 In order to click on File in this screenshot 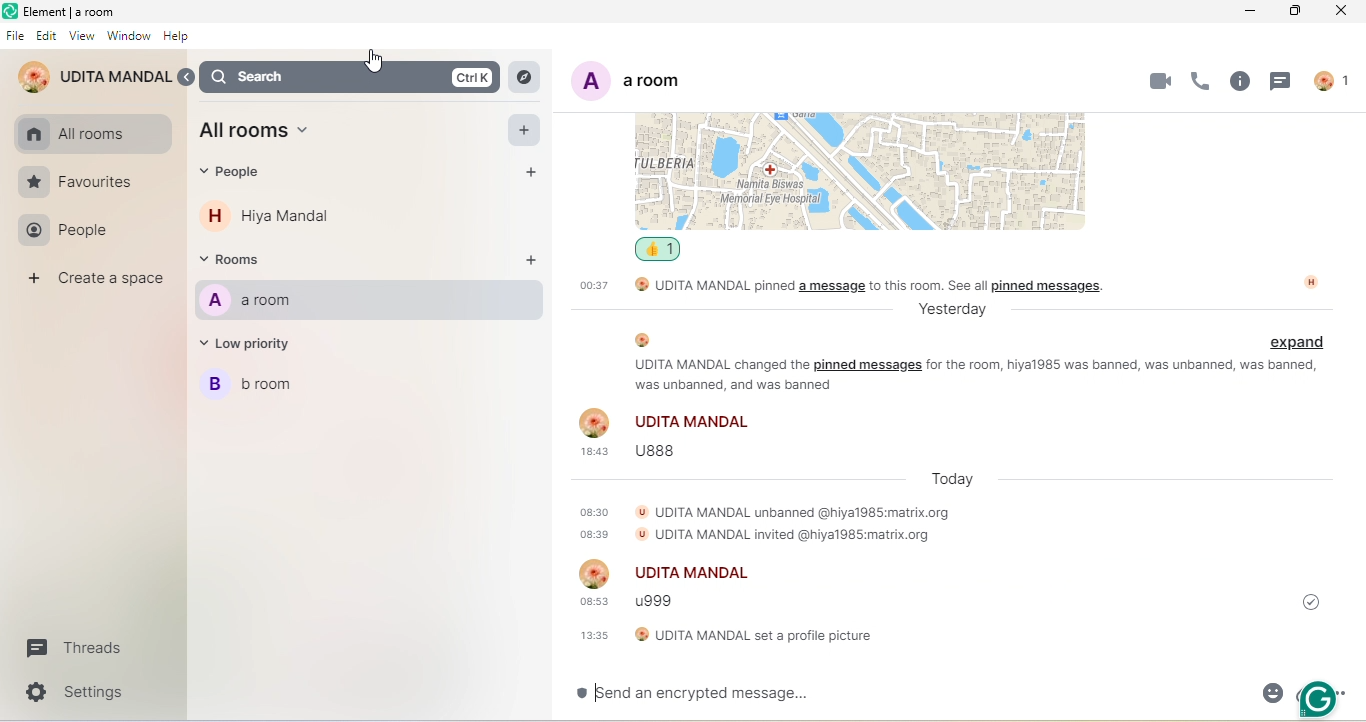, I will do `click(14, 35)`.